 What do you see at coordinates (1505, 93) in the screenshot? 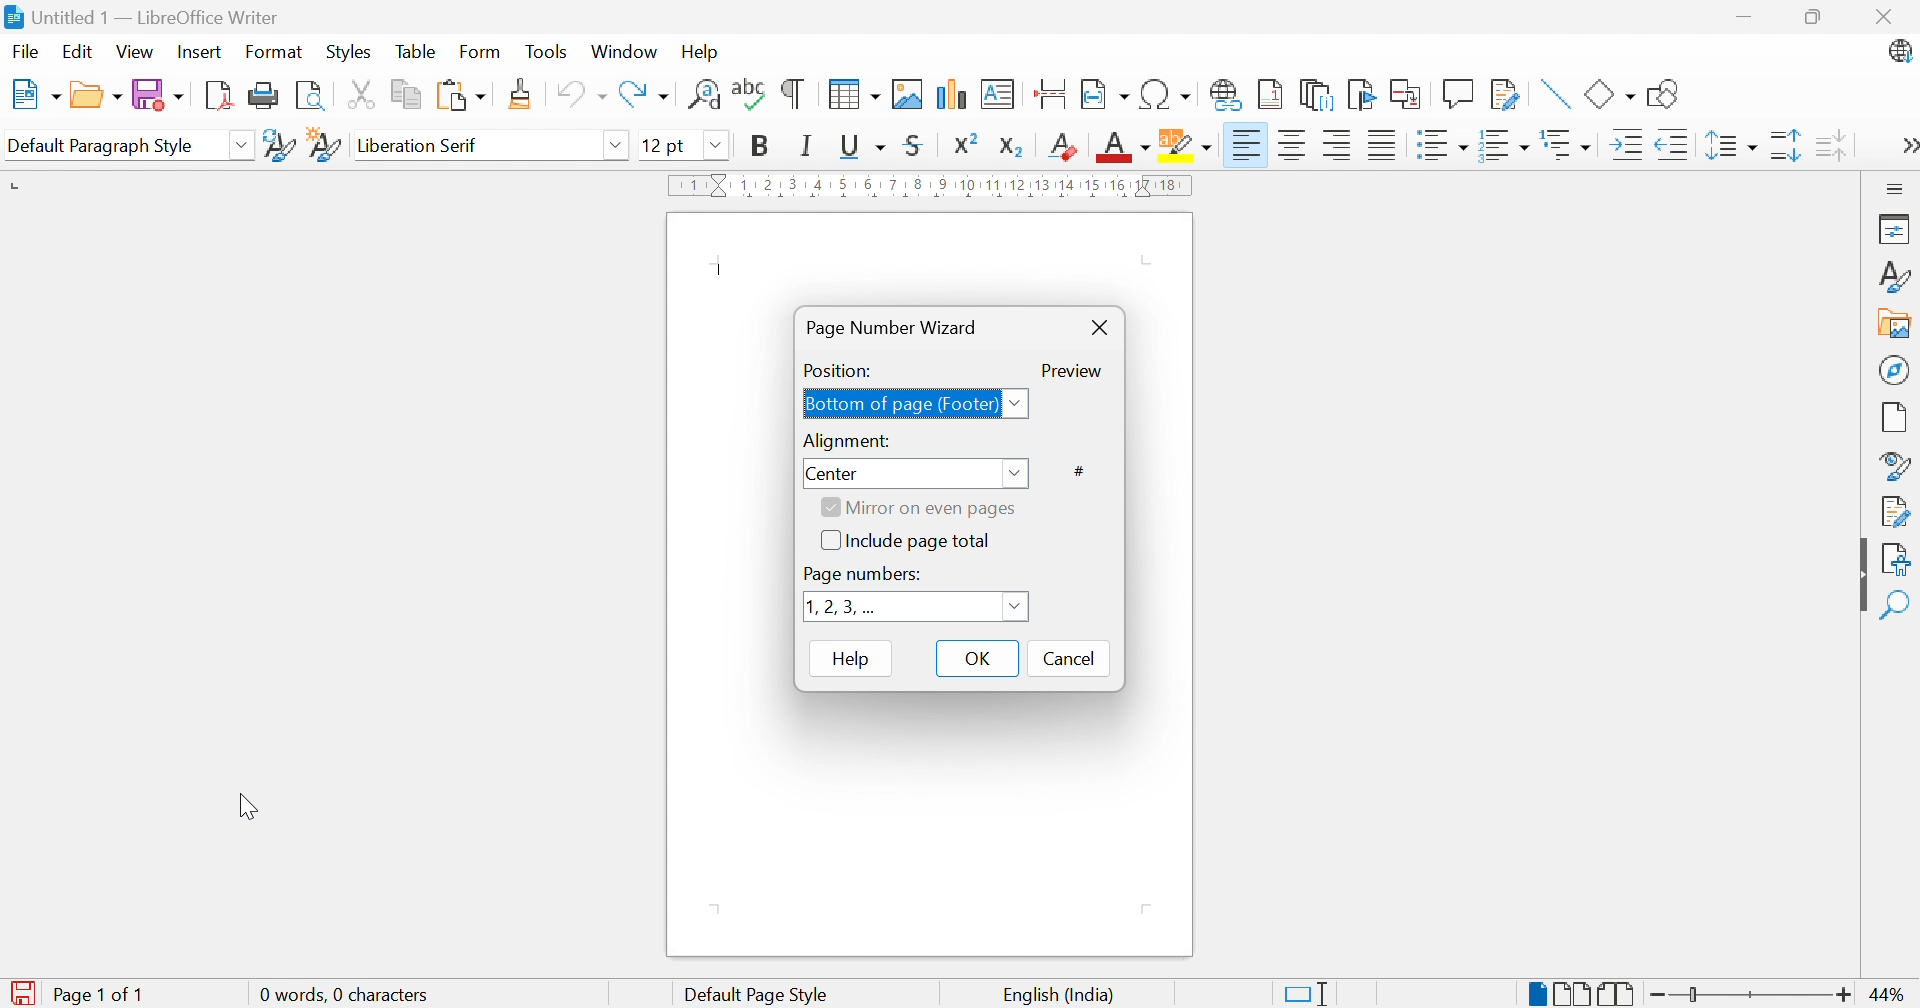
I see `Show track changes functions` at bounding box center [1505, 93].